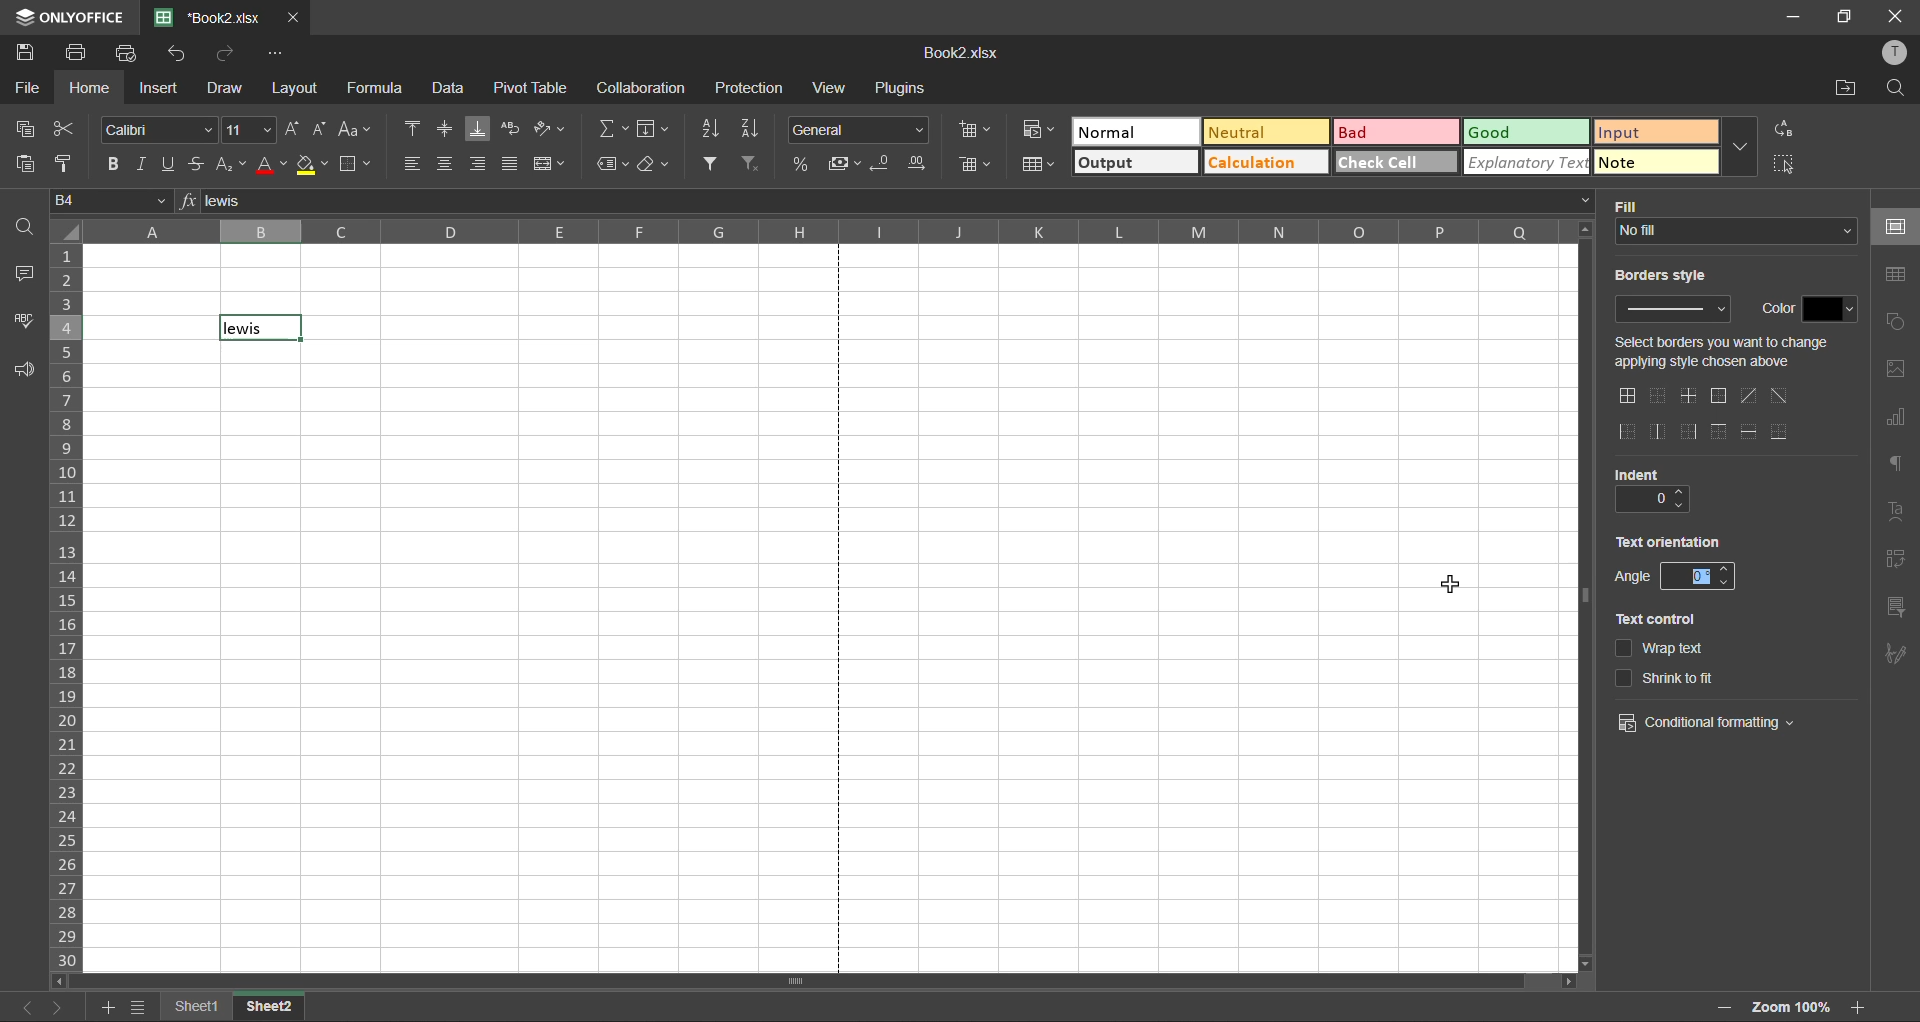 This screenshot has height=1022, width=1920. What do you see at coordinates (1728, 584) in the screenshot?
I see `decrease angle` at bounding box center [1728, 584].